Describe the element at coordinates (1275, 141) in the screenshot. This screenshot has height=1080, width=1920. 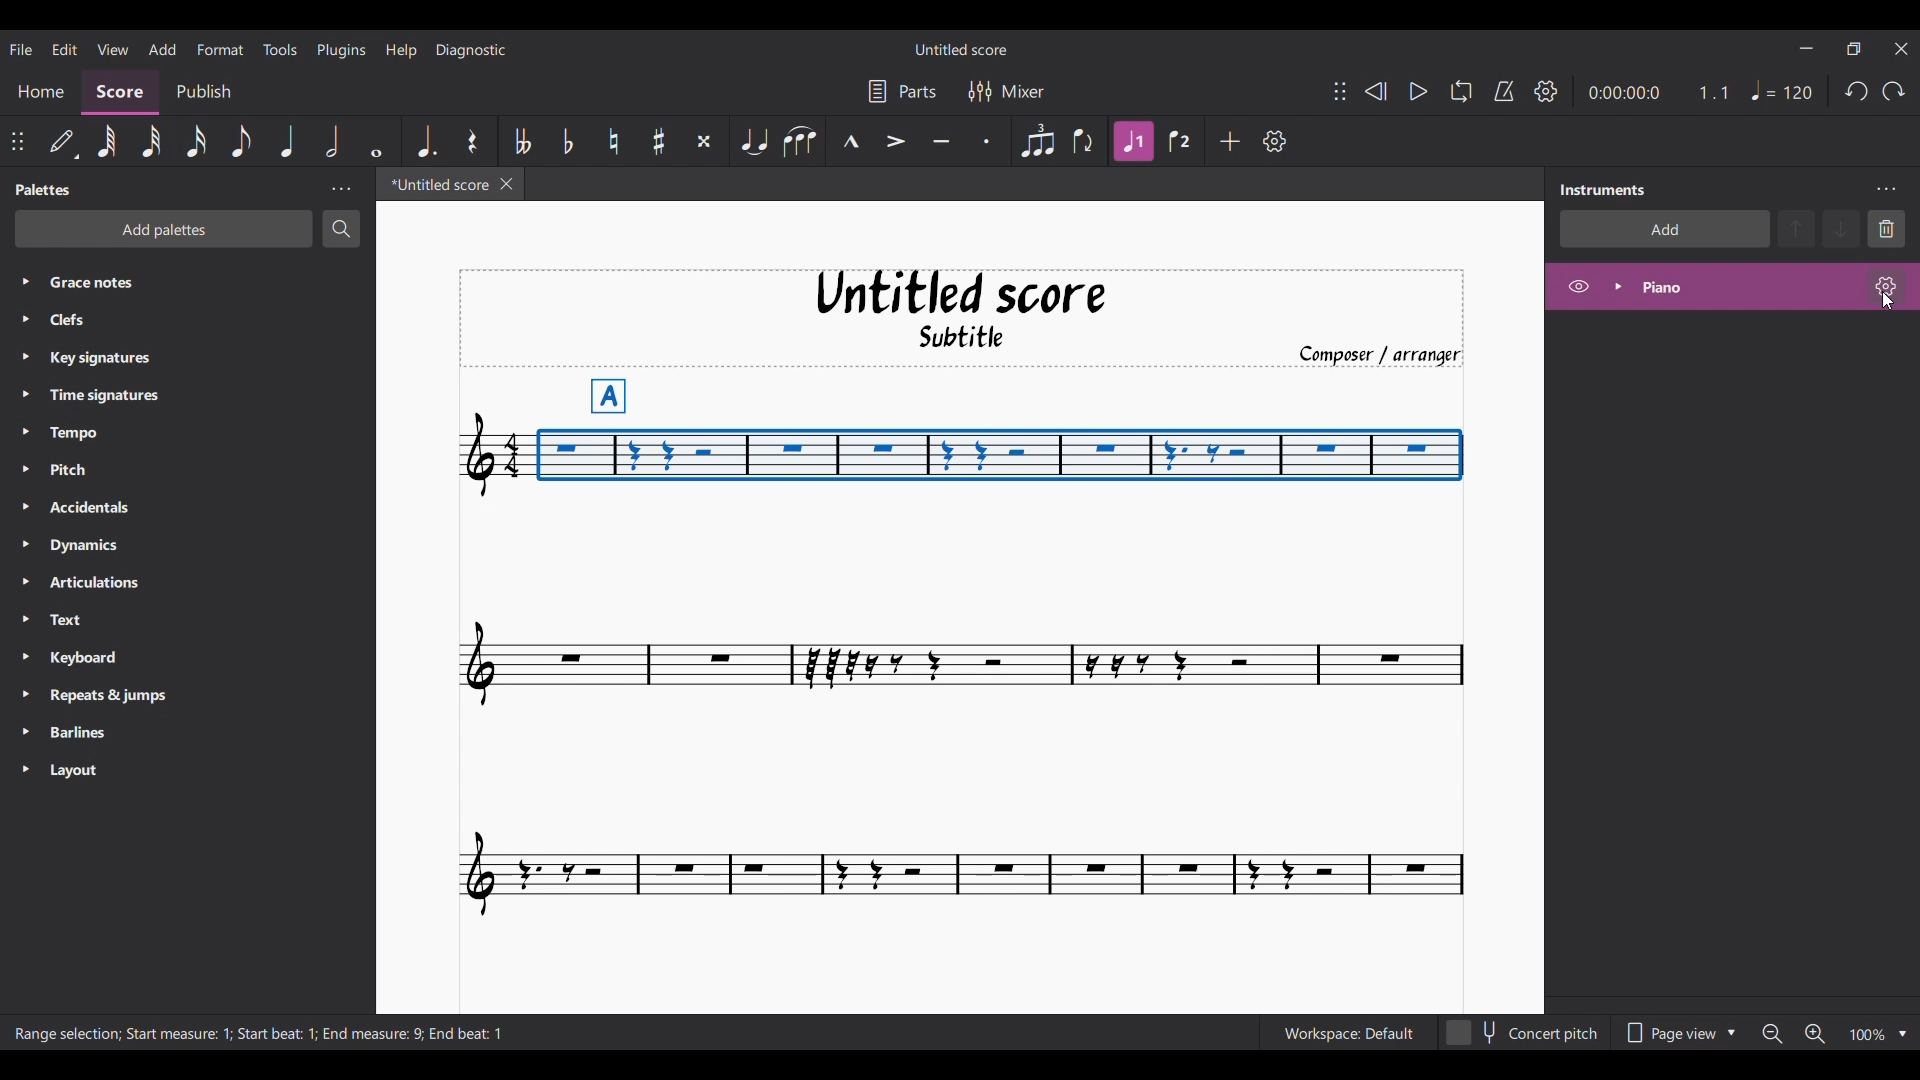
I see `Customize toolbar` at that location.